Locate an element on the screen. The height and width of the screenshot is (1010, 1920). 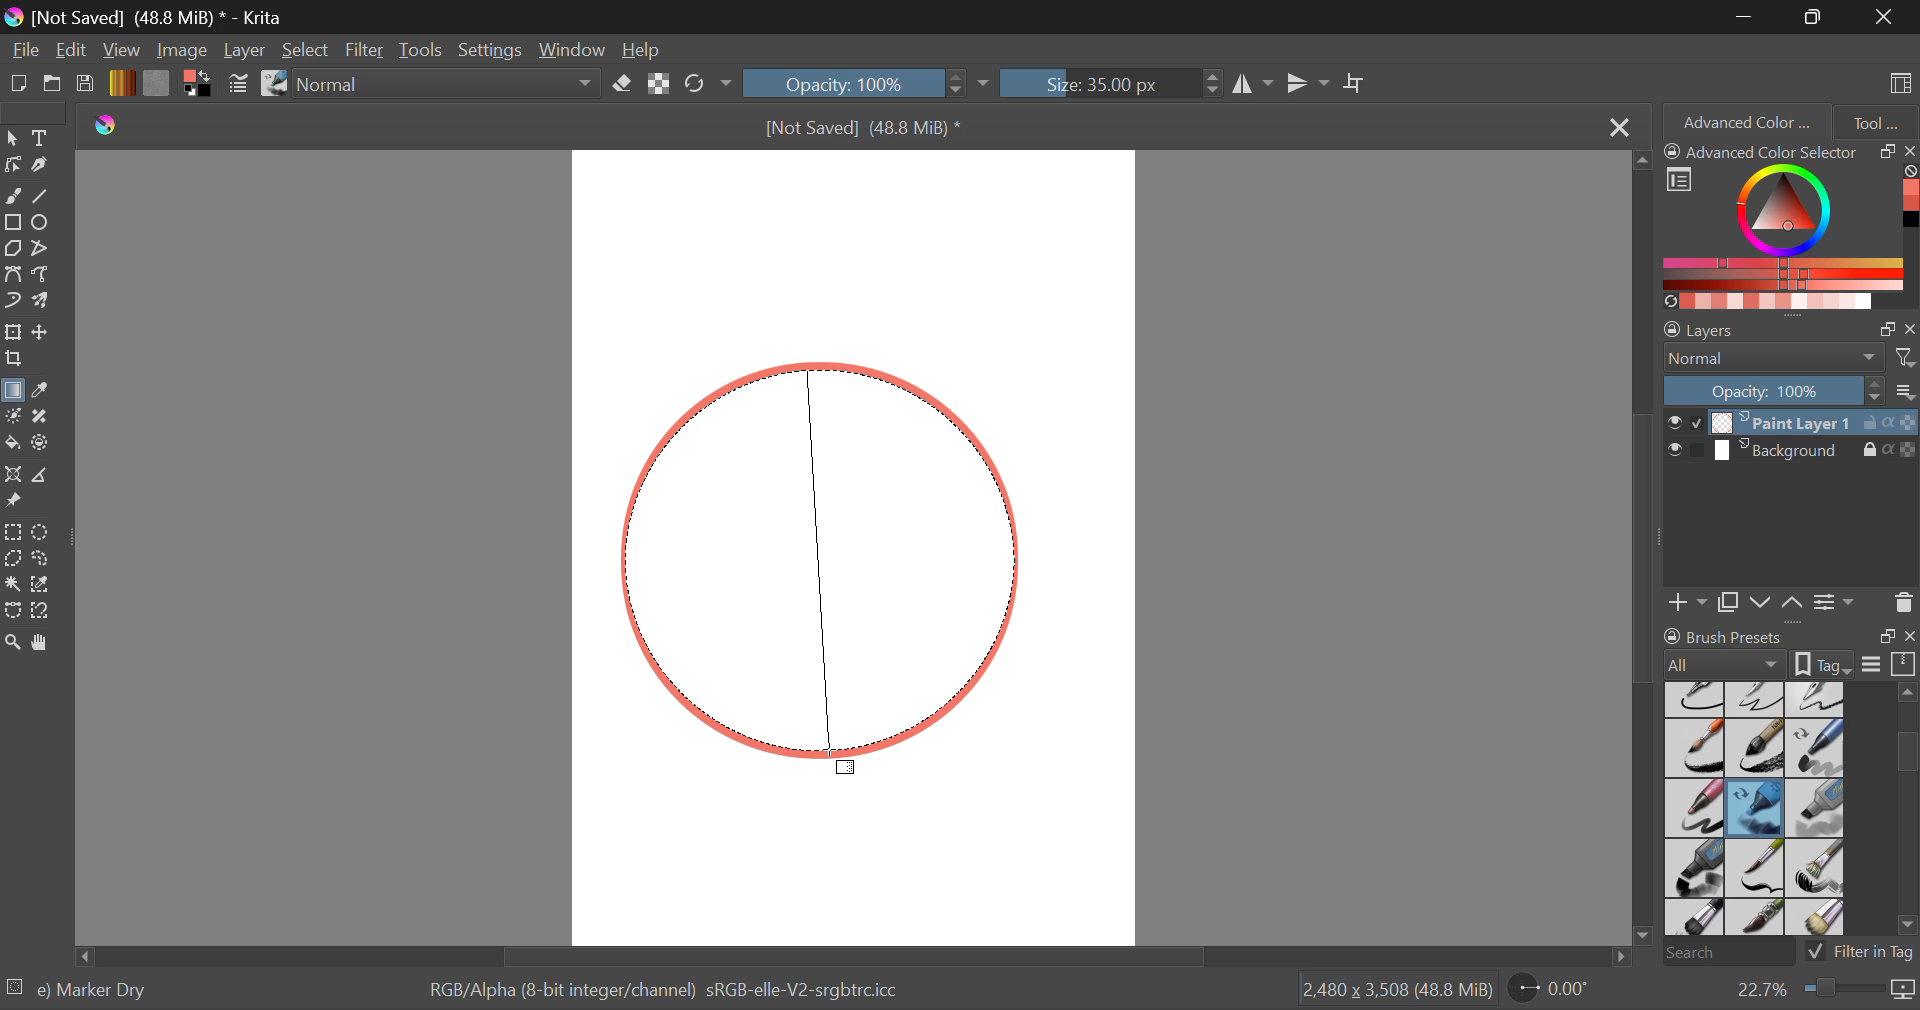
Move Layers is located at coordinates (1778, 600).